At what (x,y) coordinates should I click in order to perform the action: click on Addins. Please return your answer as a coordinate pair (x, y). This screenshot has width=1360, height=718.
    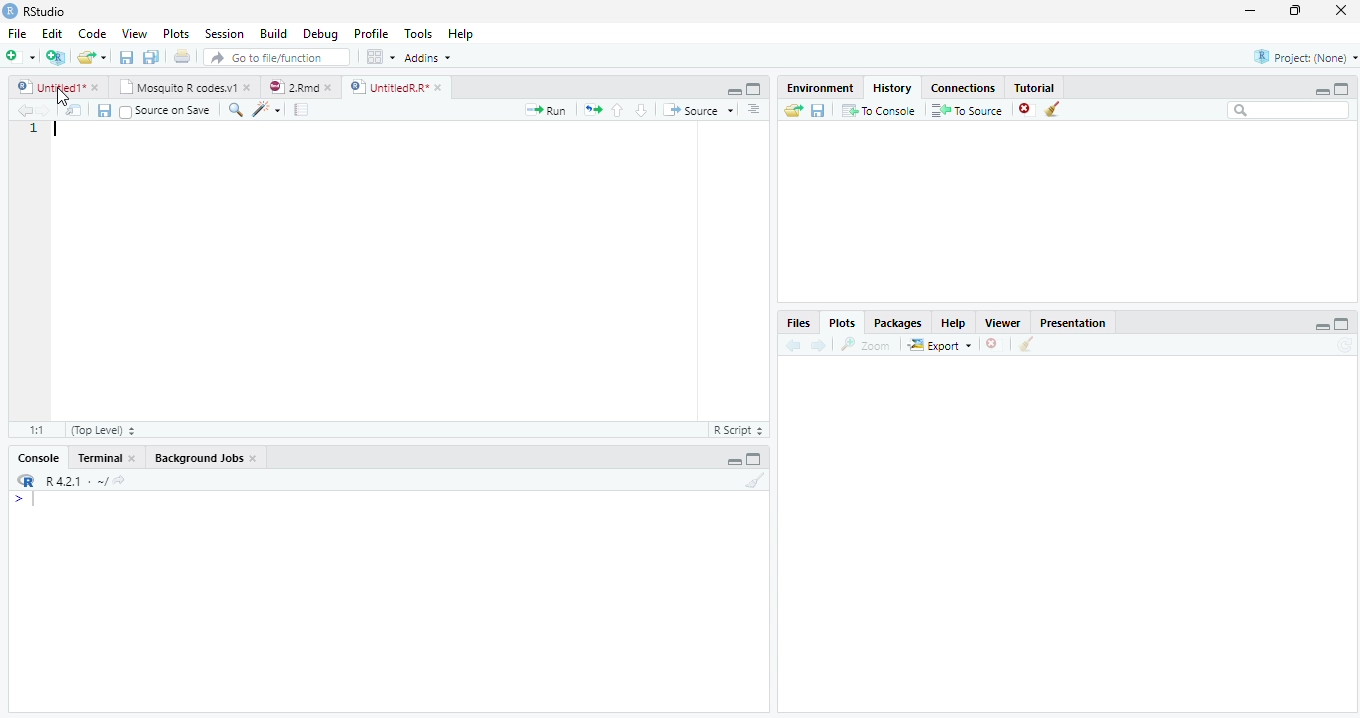
    Looking at the image, I should click on (430, 58).